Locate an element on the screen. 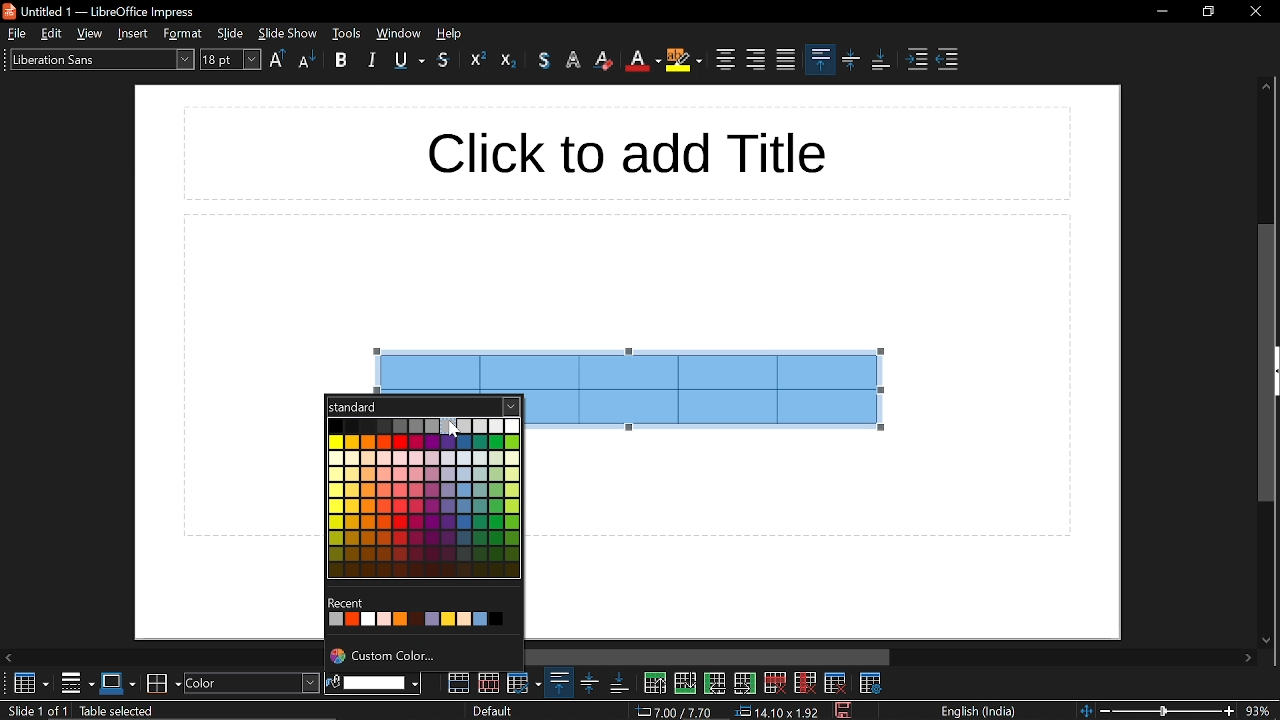 Image resolution: width=1280 pixels, height=720 pixels. zoom in is located at coordinates (1230, 711).